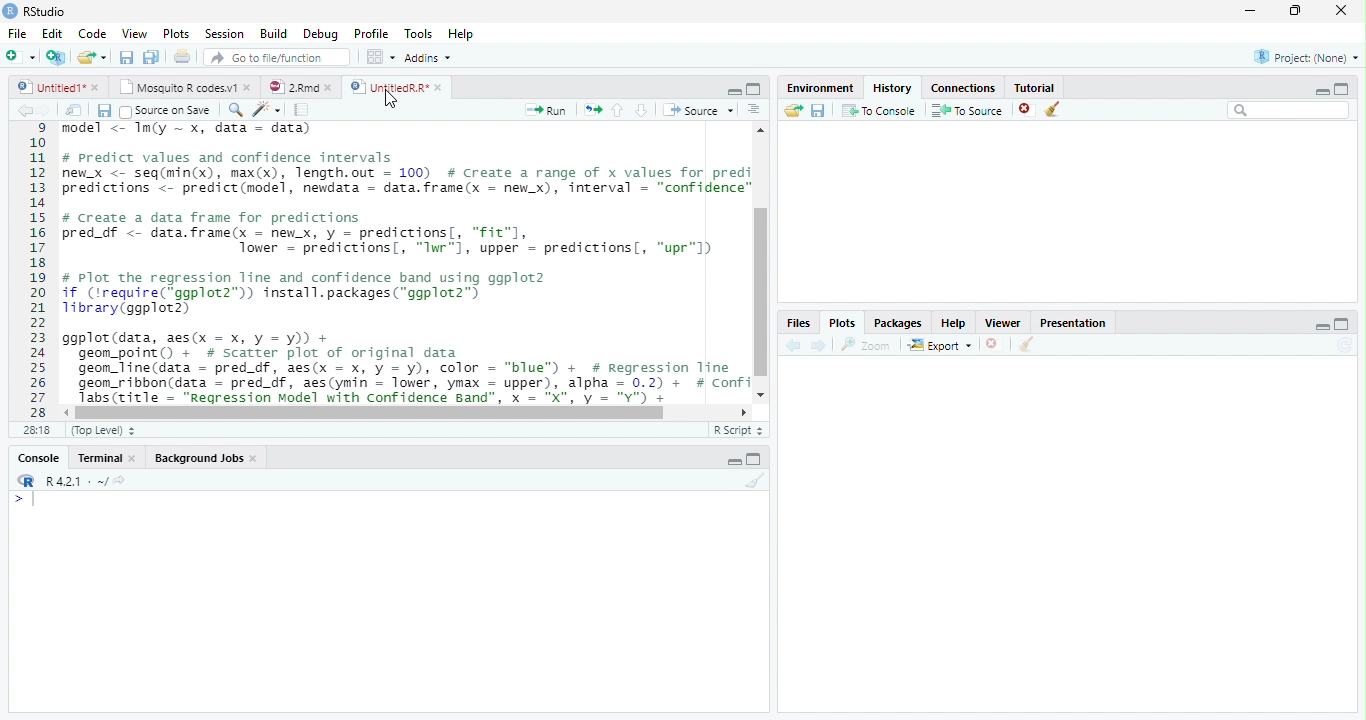 The image size is (1366, 720). What do you see at coordinates (1342, 12) in the screenshot?
I see `Close ` at bounding box center [1342, 12].